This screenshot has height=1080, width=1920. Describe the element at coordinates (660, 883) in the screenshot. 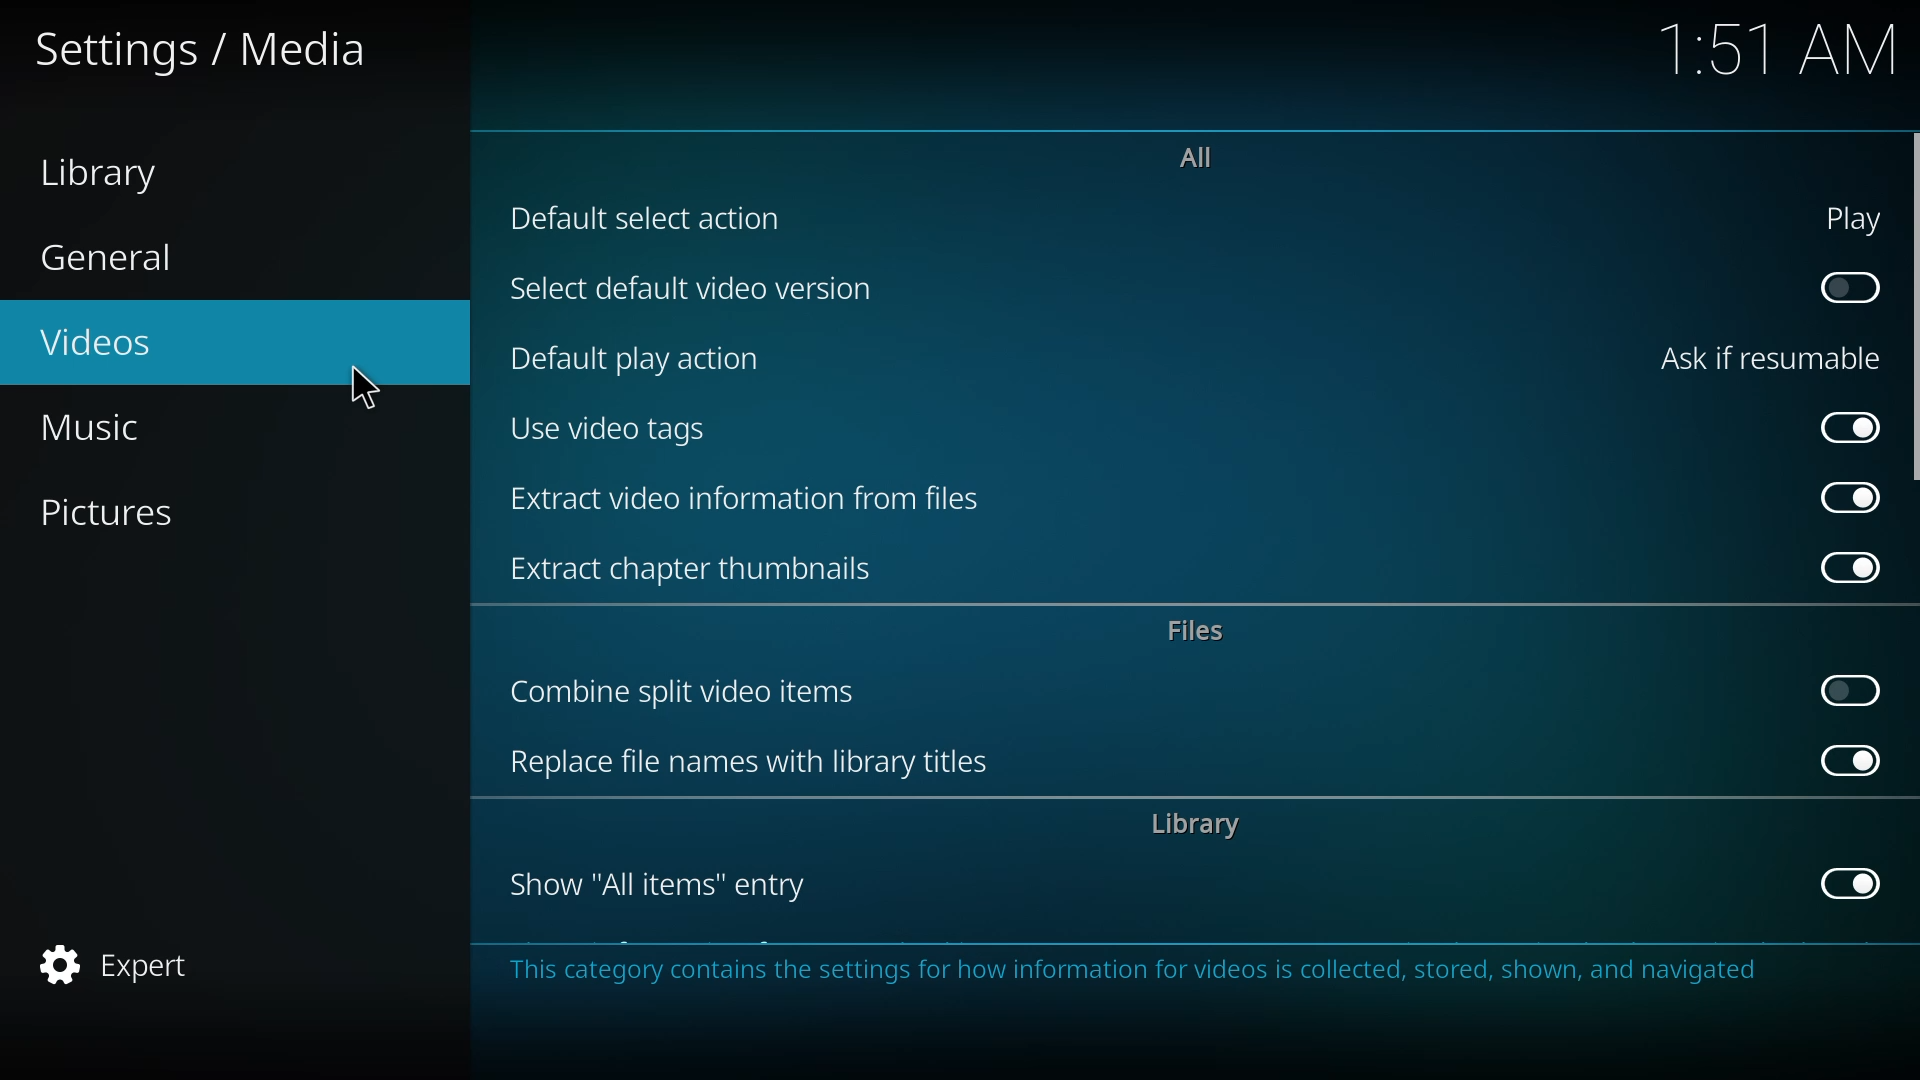

I see `show all items entry` at that location.